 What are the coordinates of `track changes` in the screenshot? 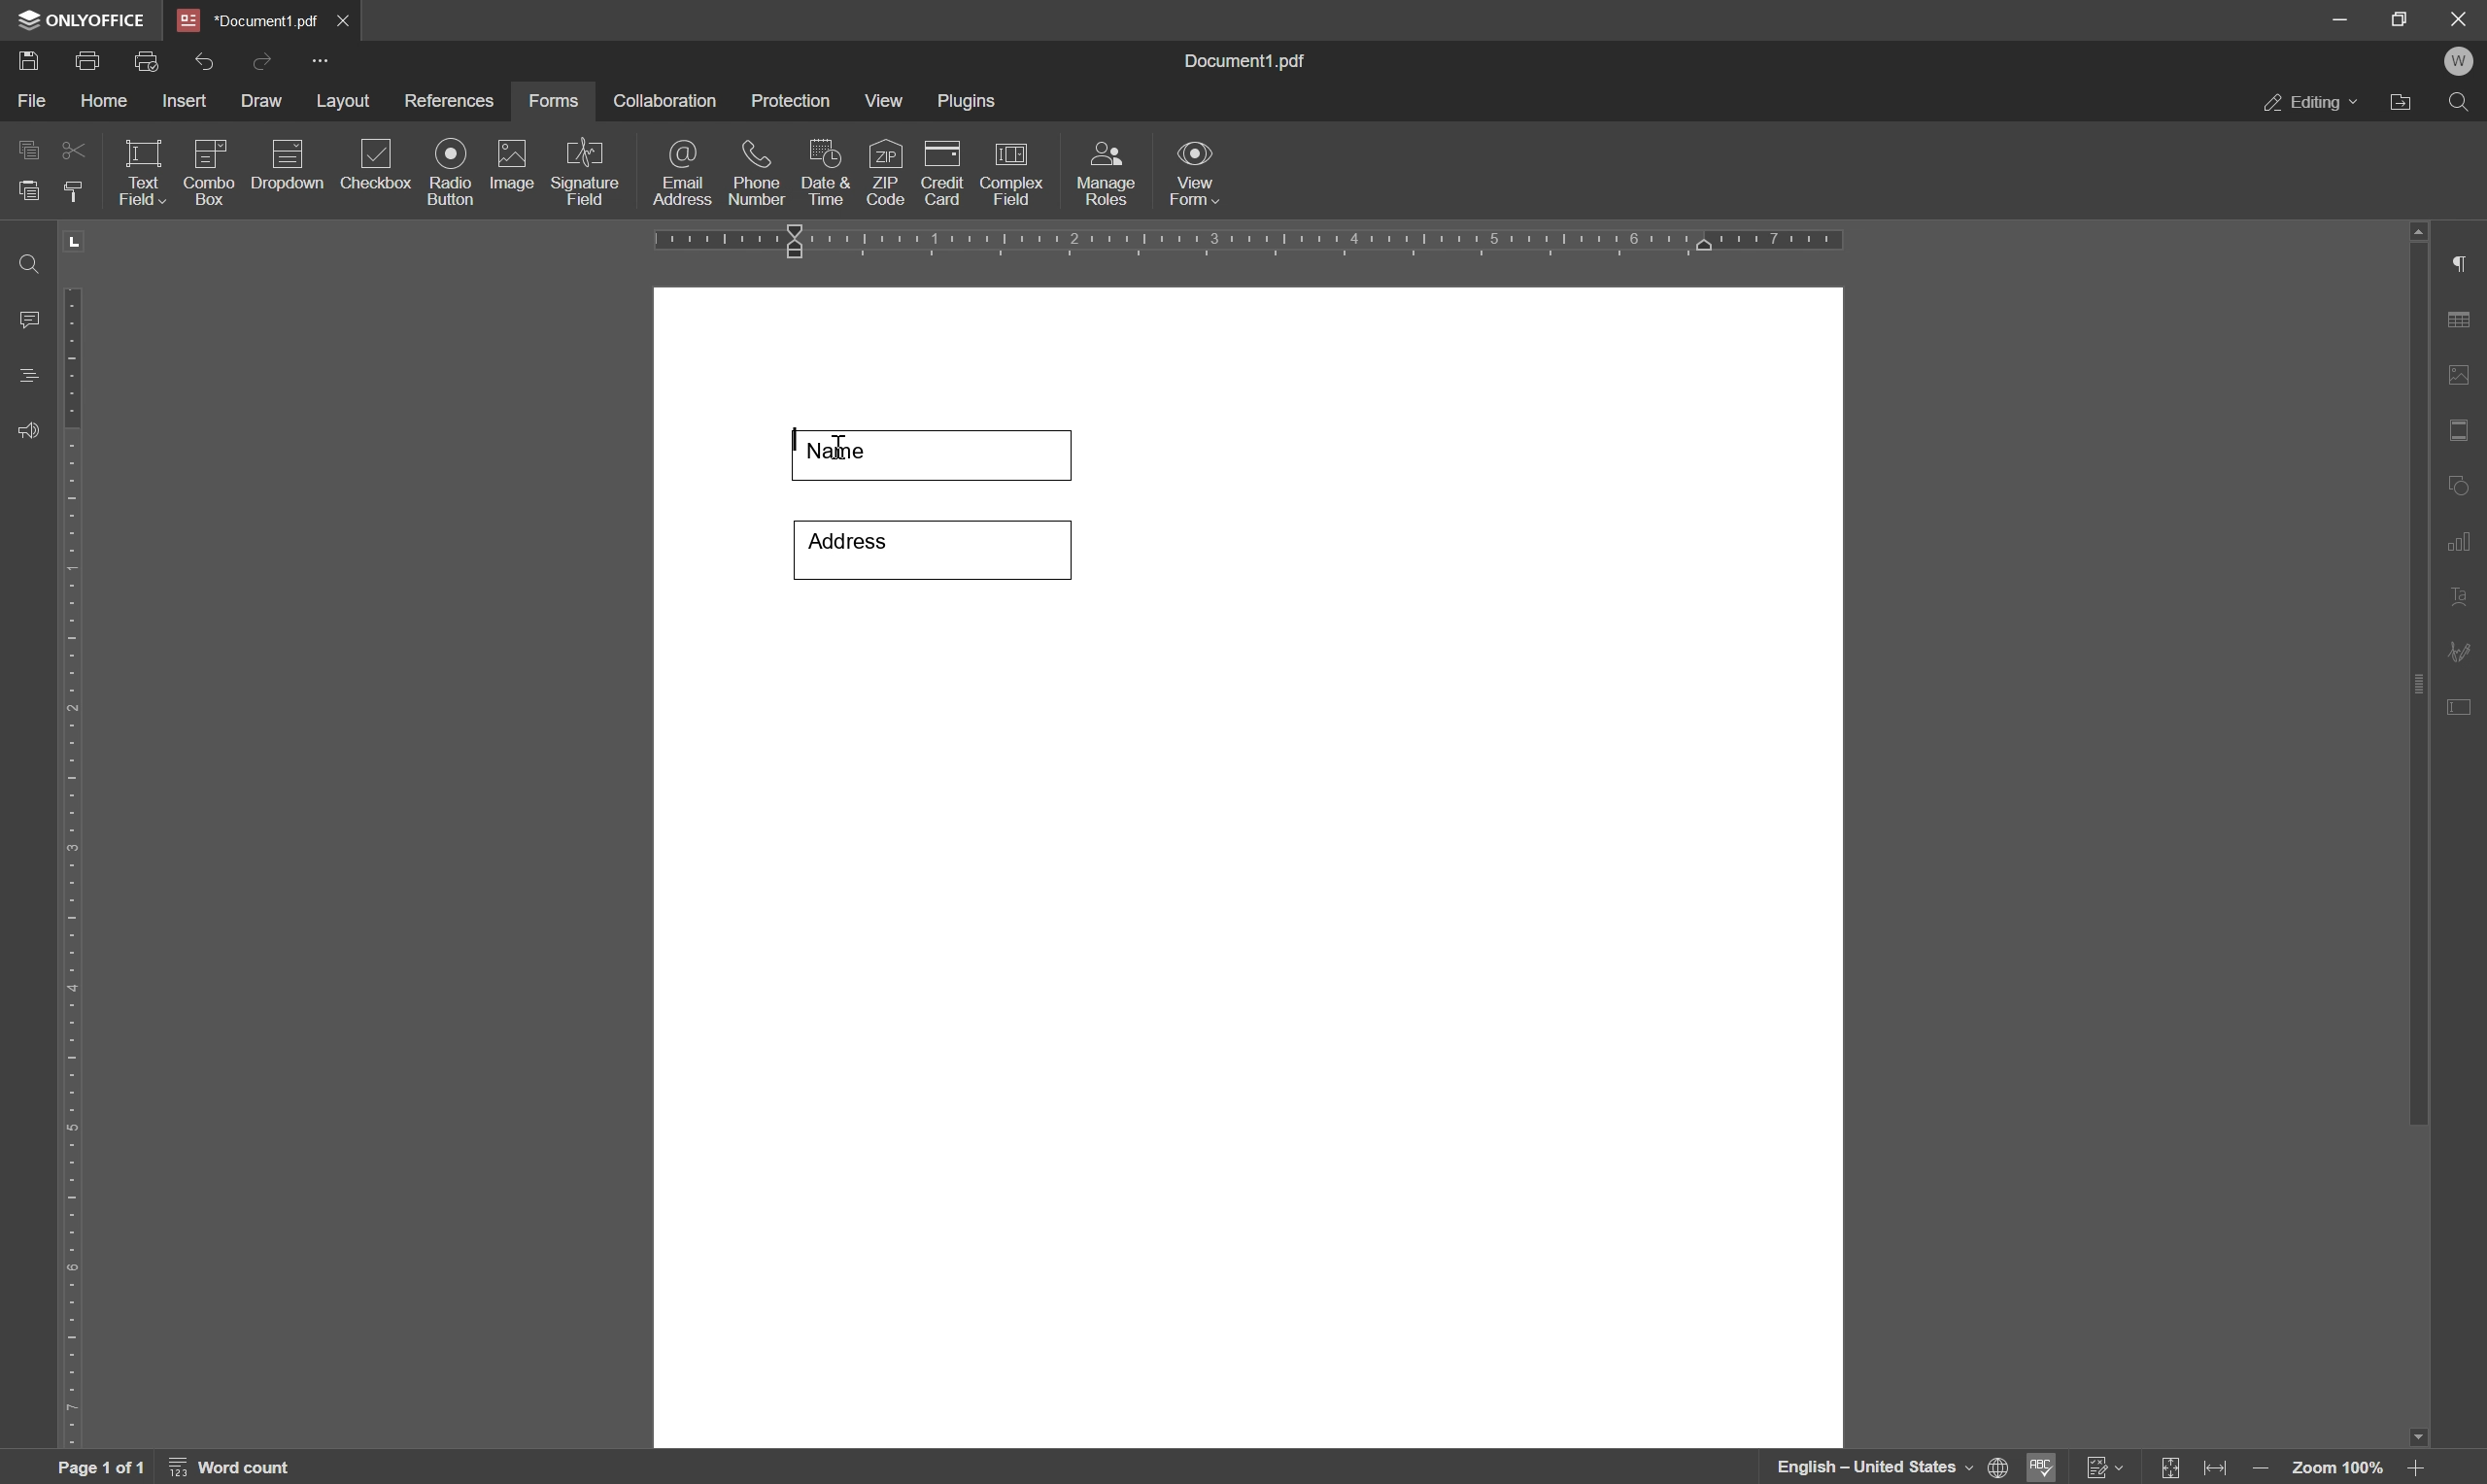 It's located at (2103, 1468).